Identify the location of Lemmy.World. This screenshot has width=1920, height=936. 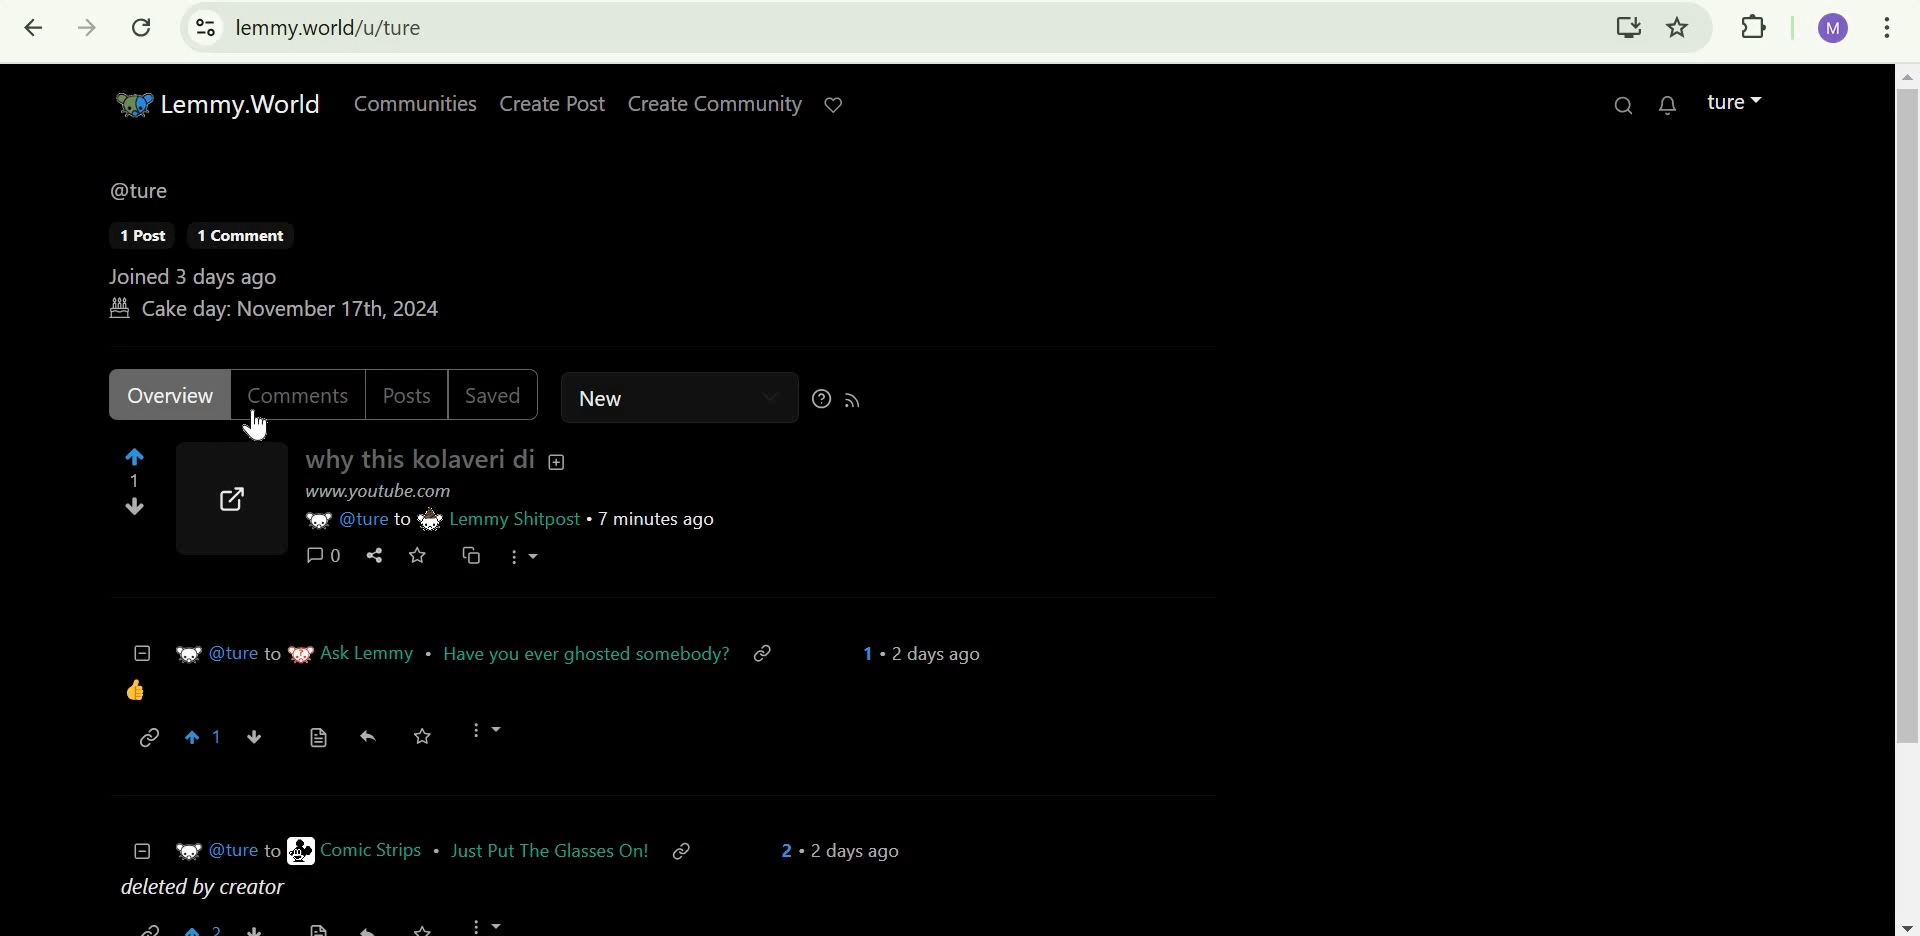
(220, 102).